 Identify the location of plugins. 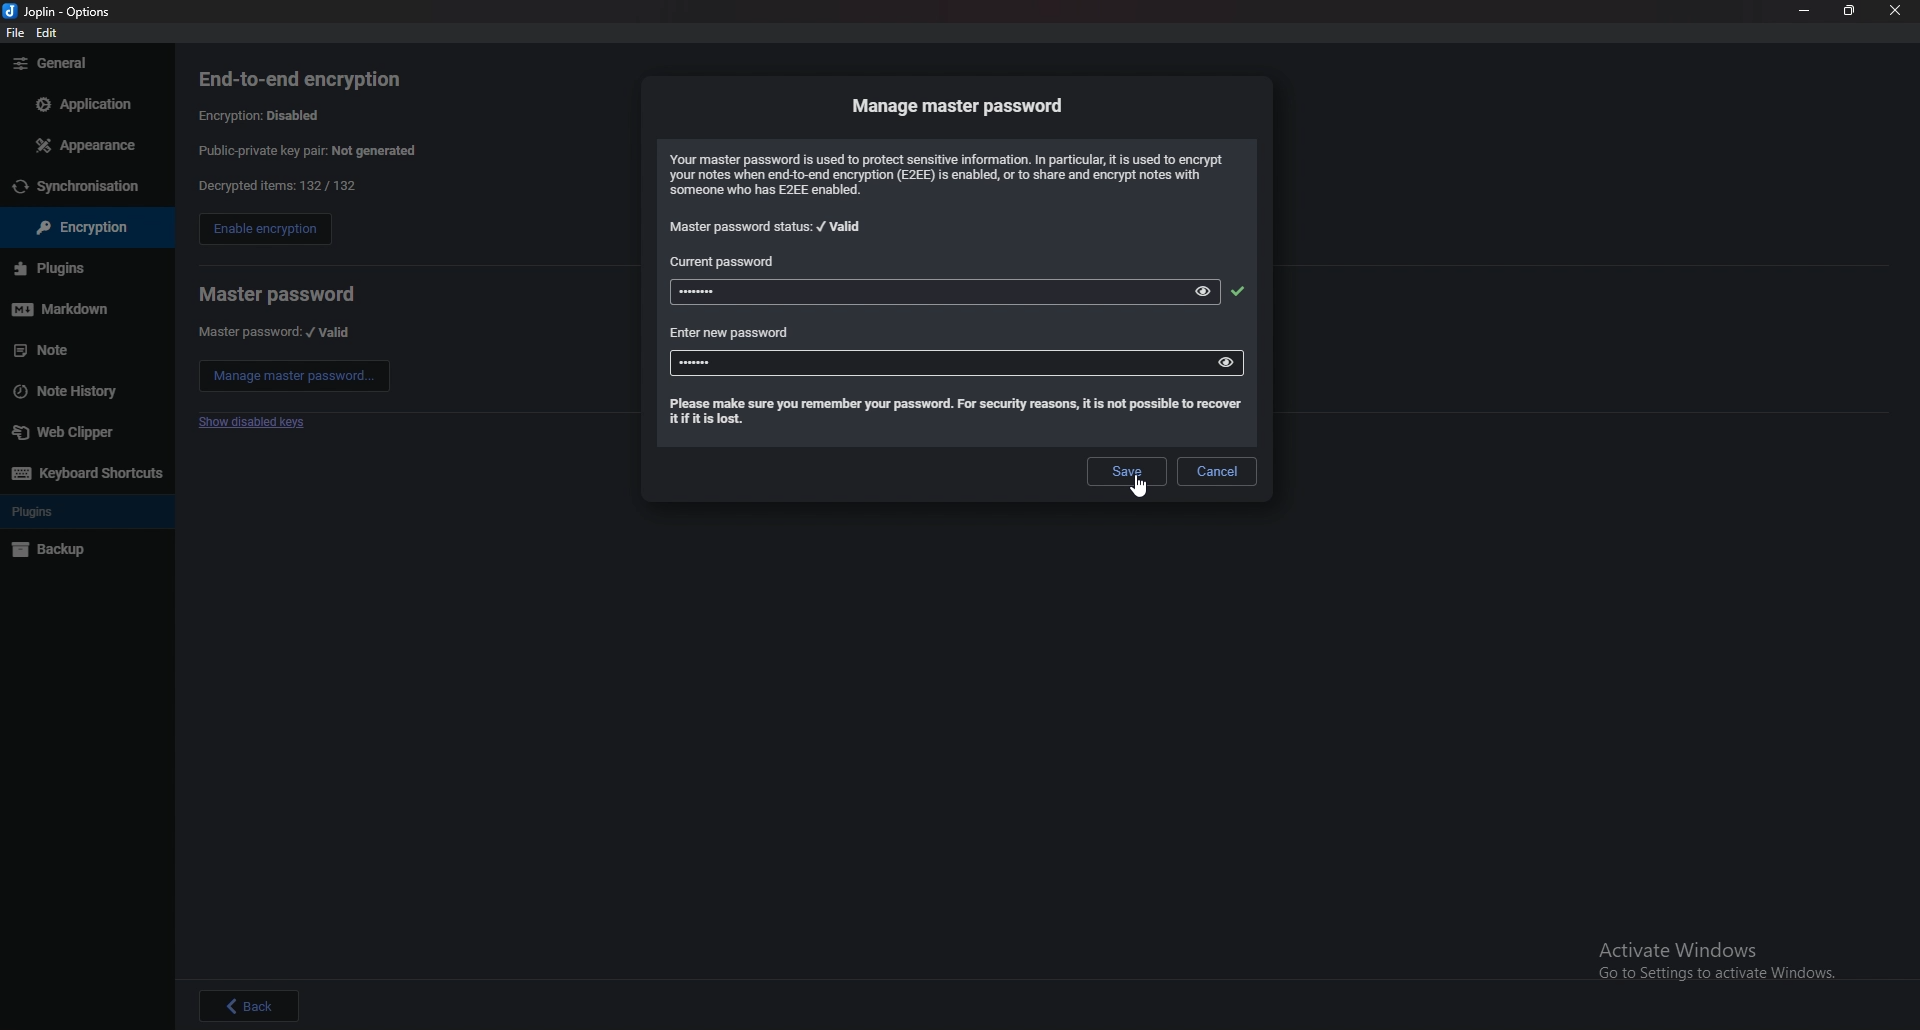
(78, 268).